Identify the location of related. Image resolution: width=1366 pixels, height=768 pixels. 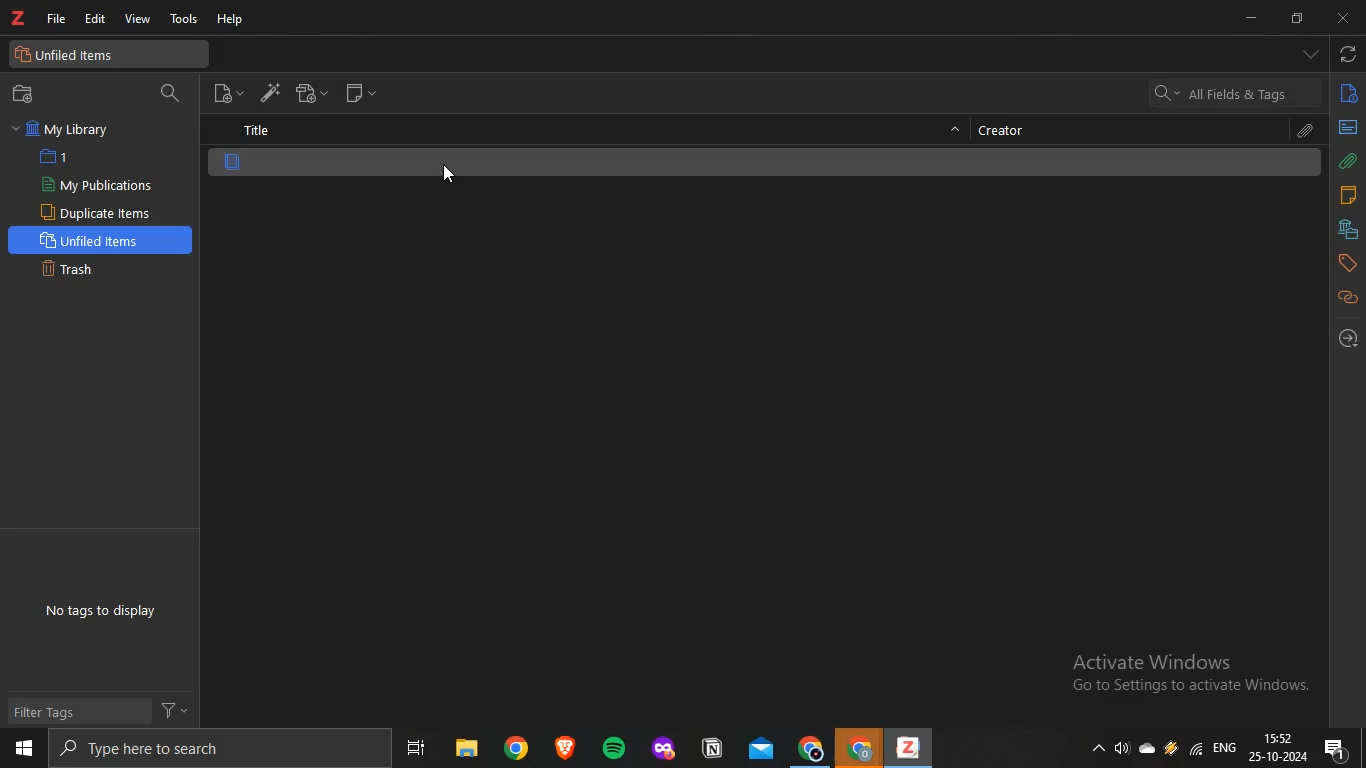
(1347, 298).